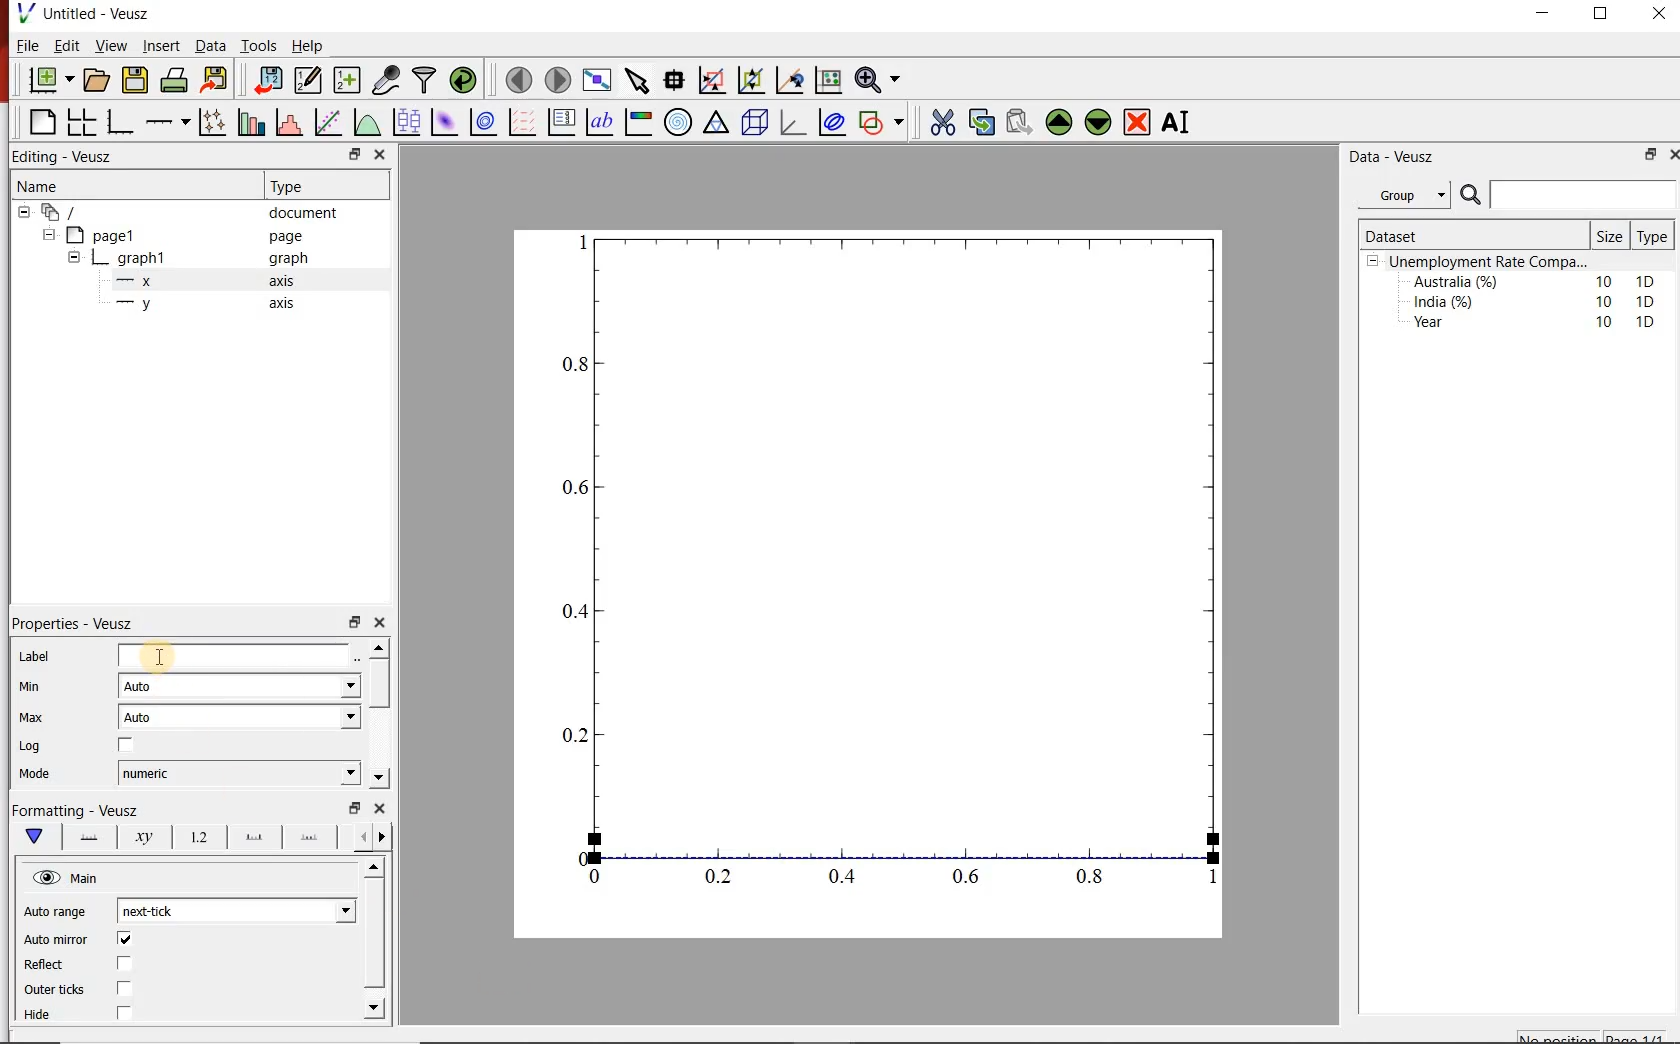  Describe the element at coordinates (560, 123) in the screenshot. I see `plot key` at that location.